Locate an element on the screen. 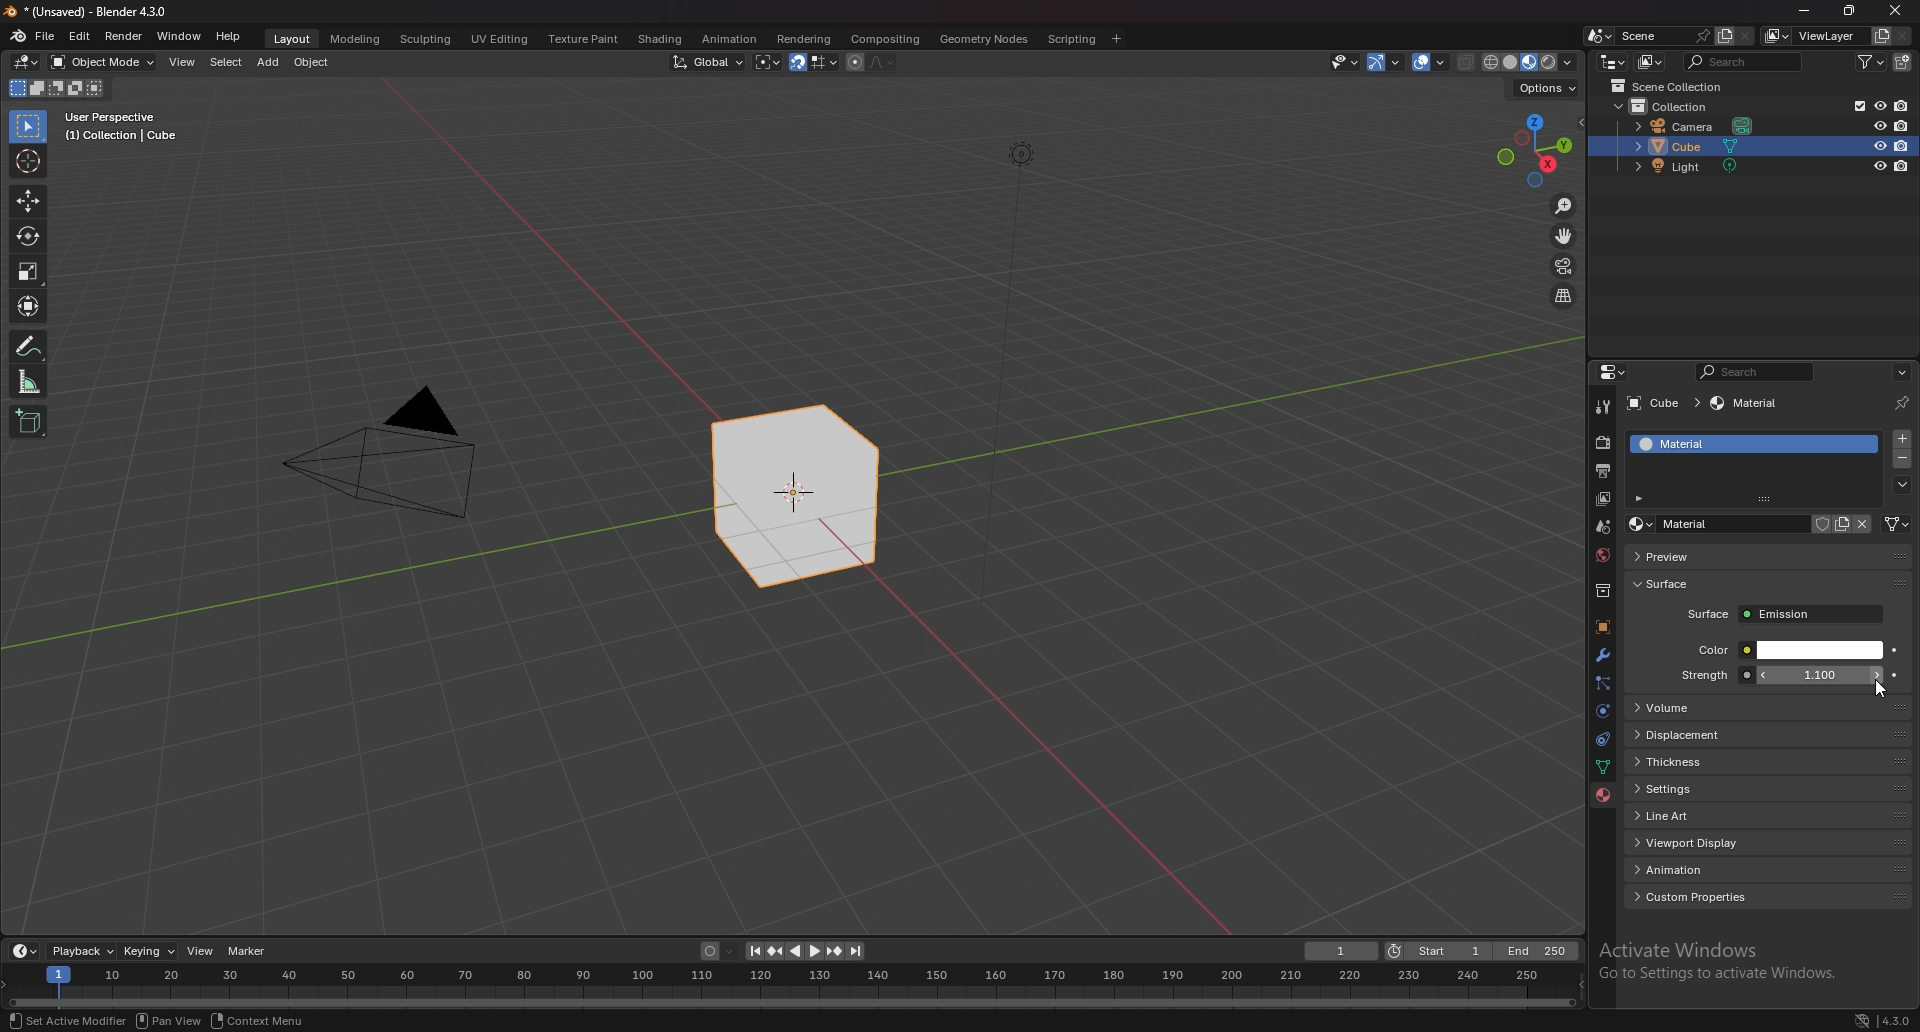  material is located at coordinates (1603, 795).